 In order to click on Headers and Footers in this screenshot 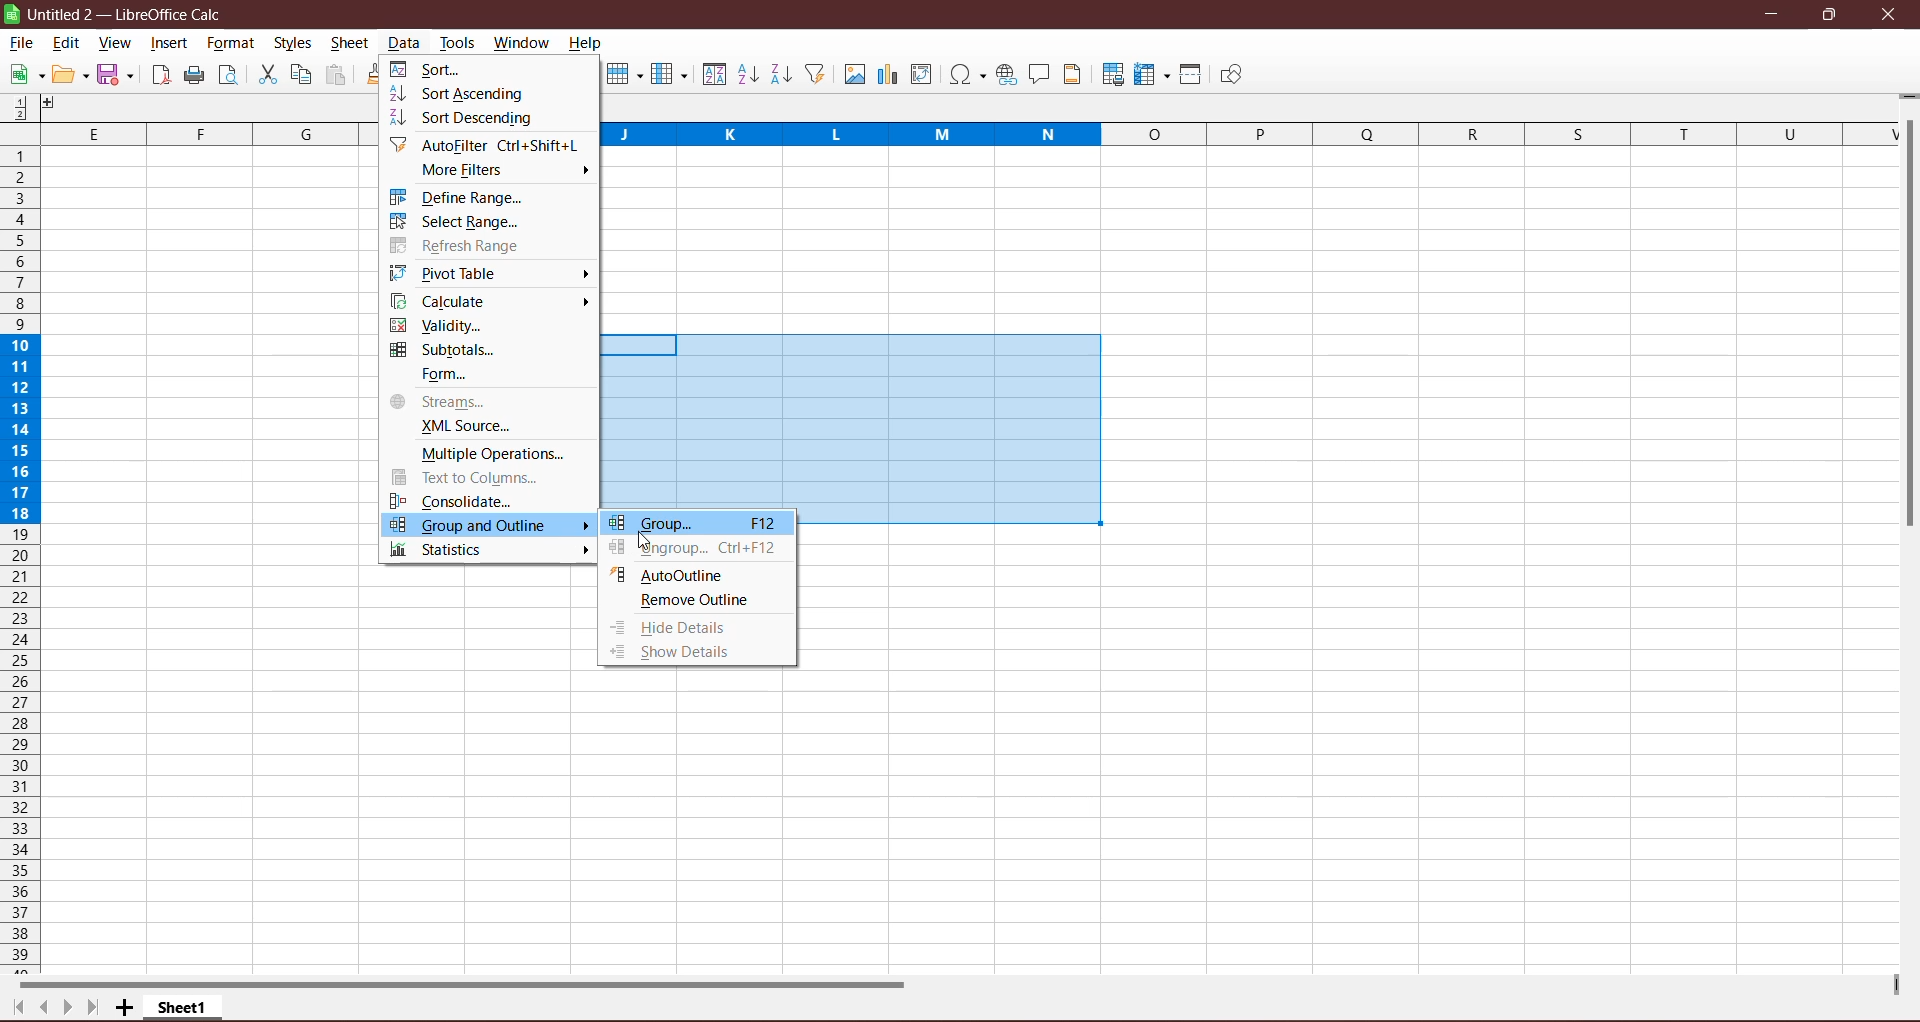, I will do `click(1075, 74)`.